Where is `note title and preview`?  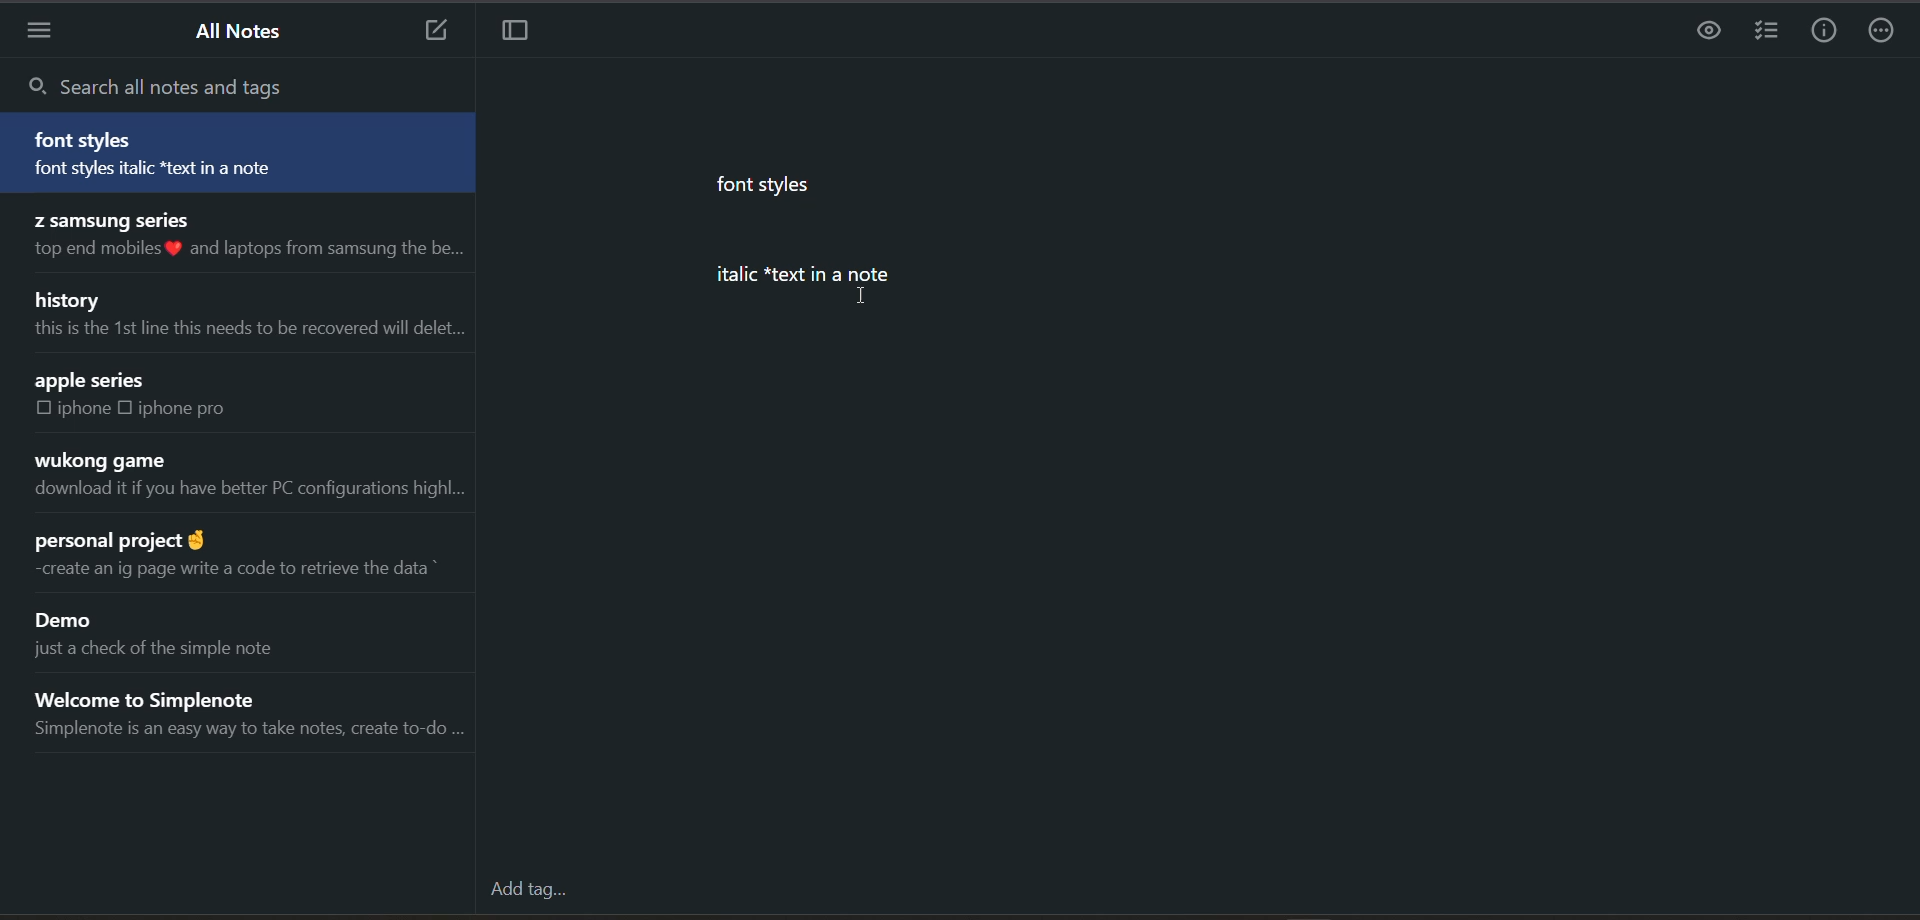 note title and preview is located at coordinates (244, 476).